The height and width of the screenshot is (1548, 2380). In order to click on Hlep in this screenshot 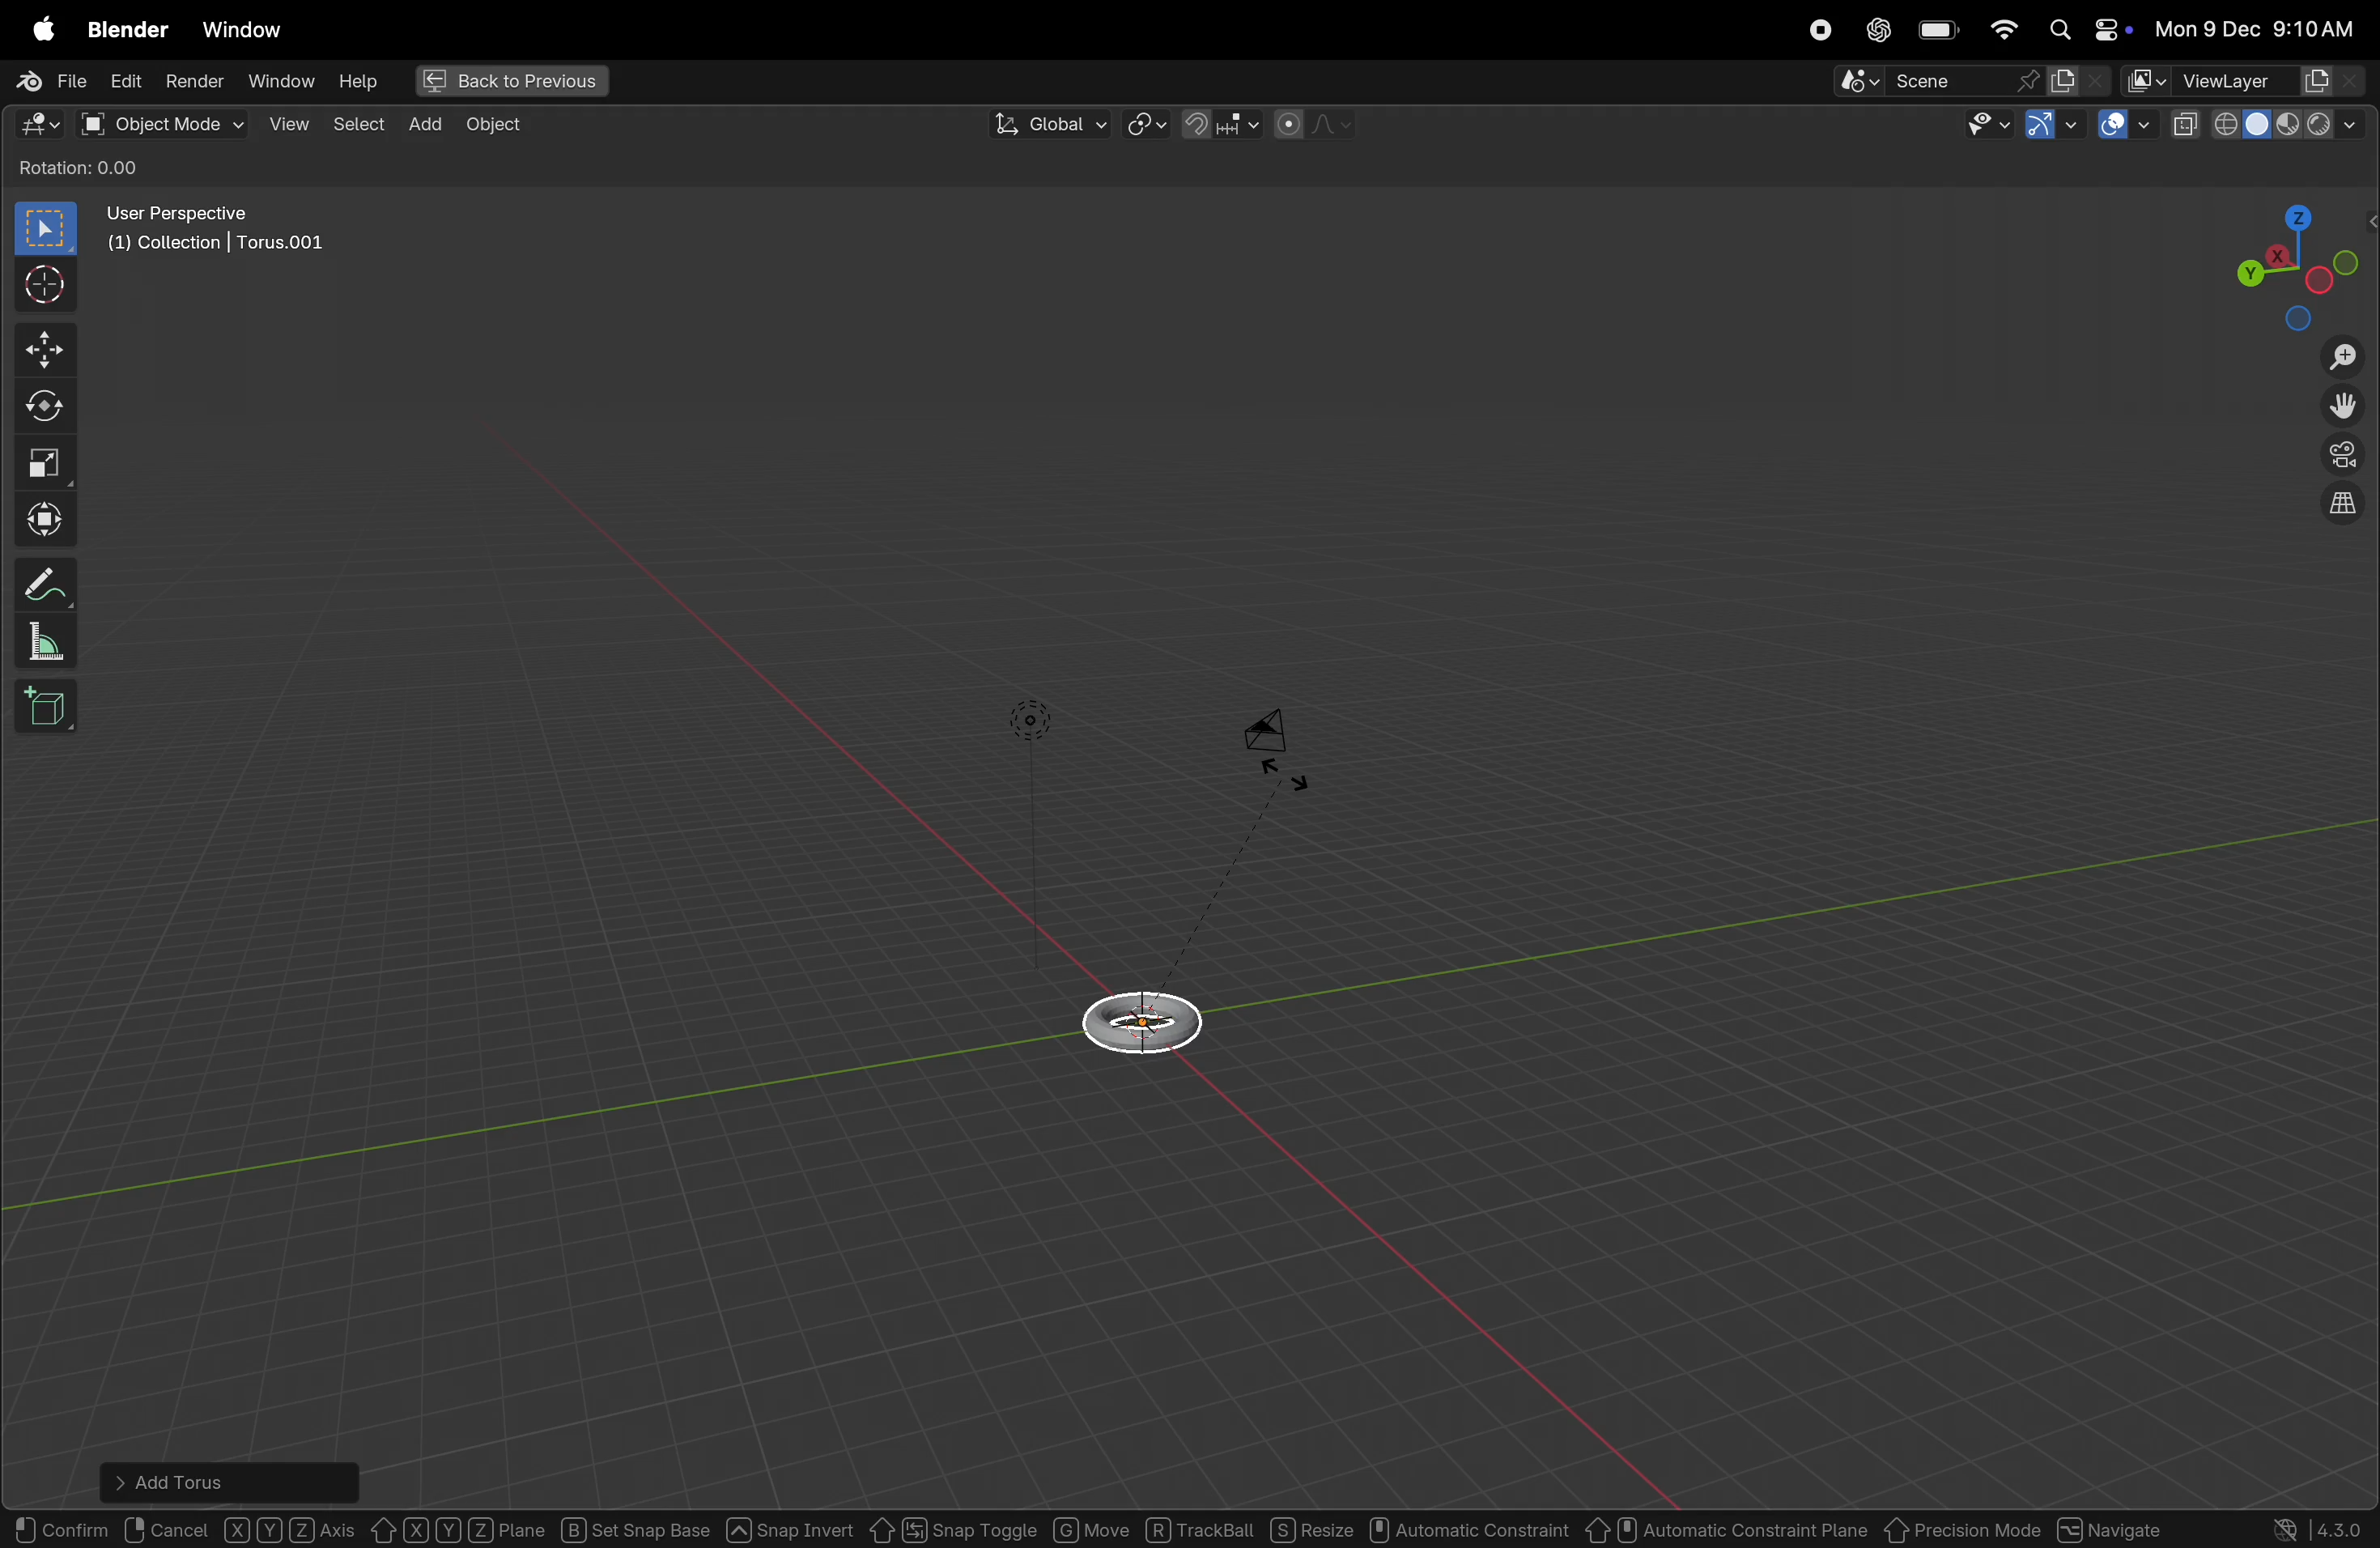, I will do `click(355, 82)`.